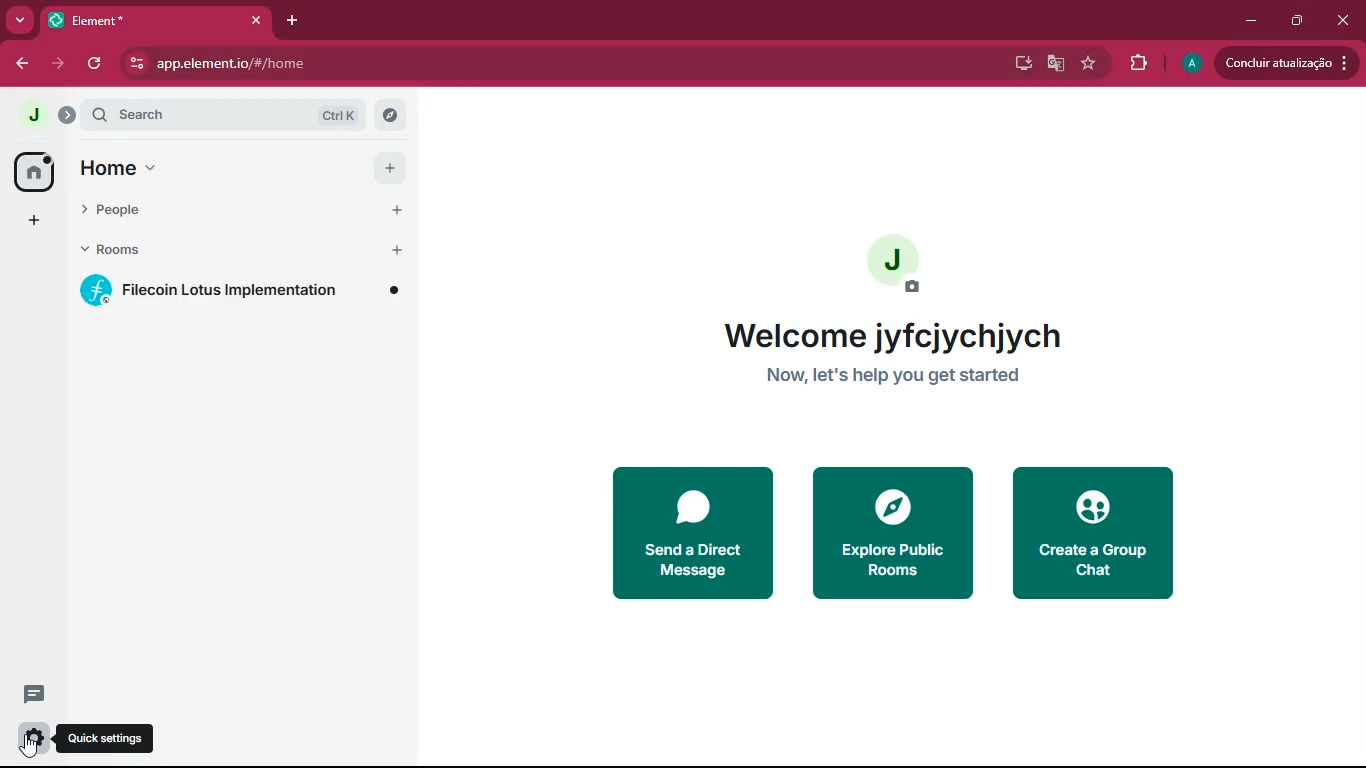 The width and height of the screenshot is (1366, 768). What do you see at coordinates (1093, 64) in the screenshot?
I see `favourite` at bounding box center [1093, 64].